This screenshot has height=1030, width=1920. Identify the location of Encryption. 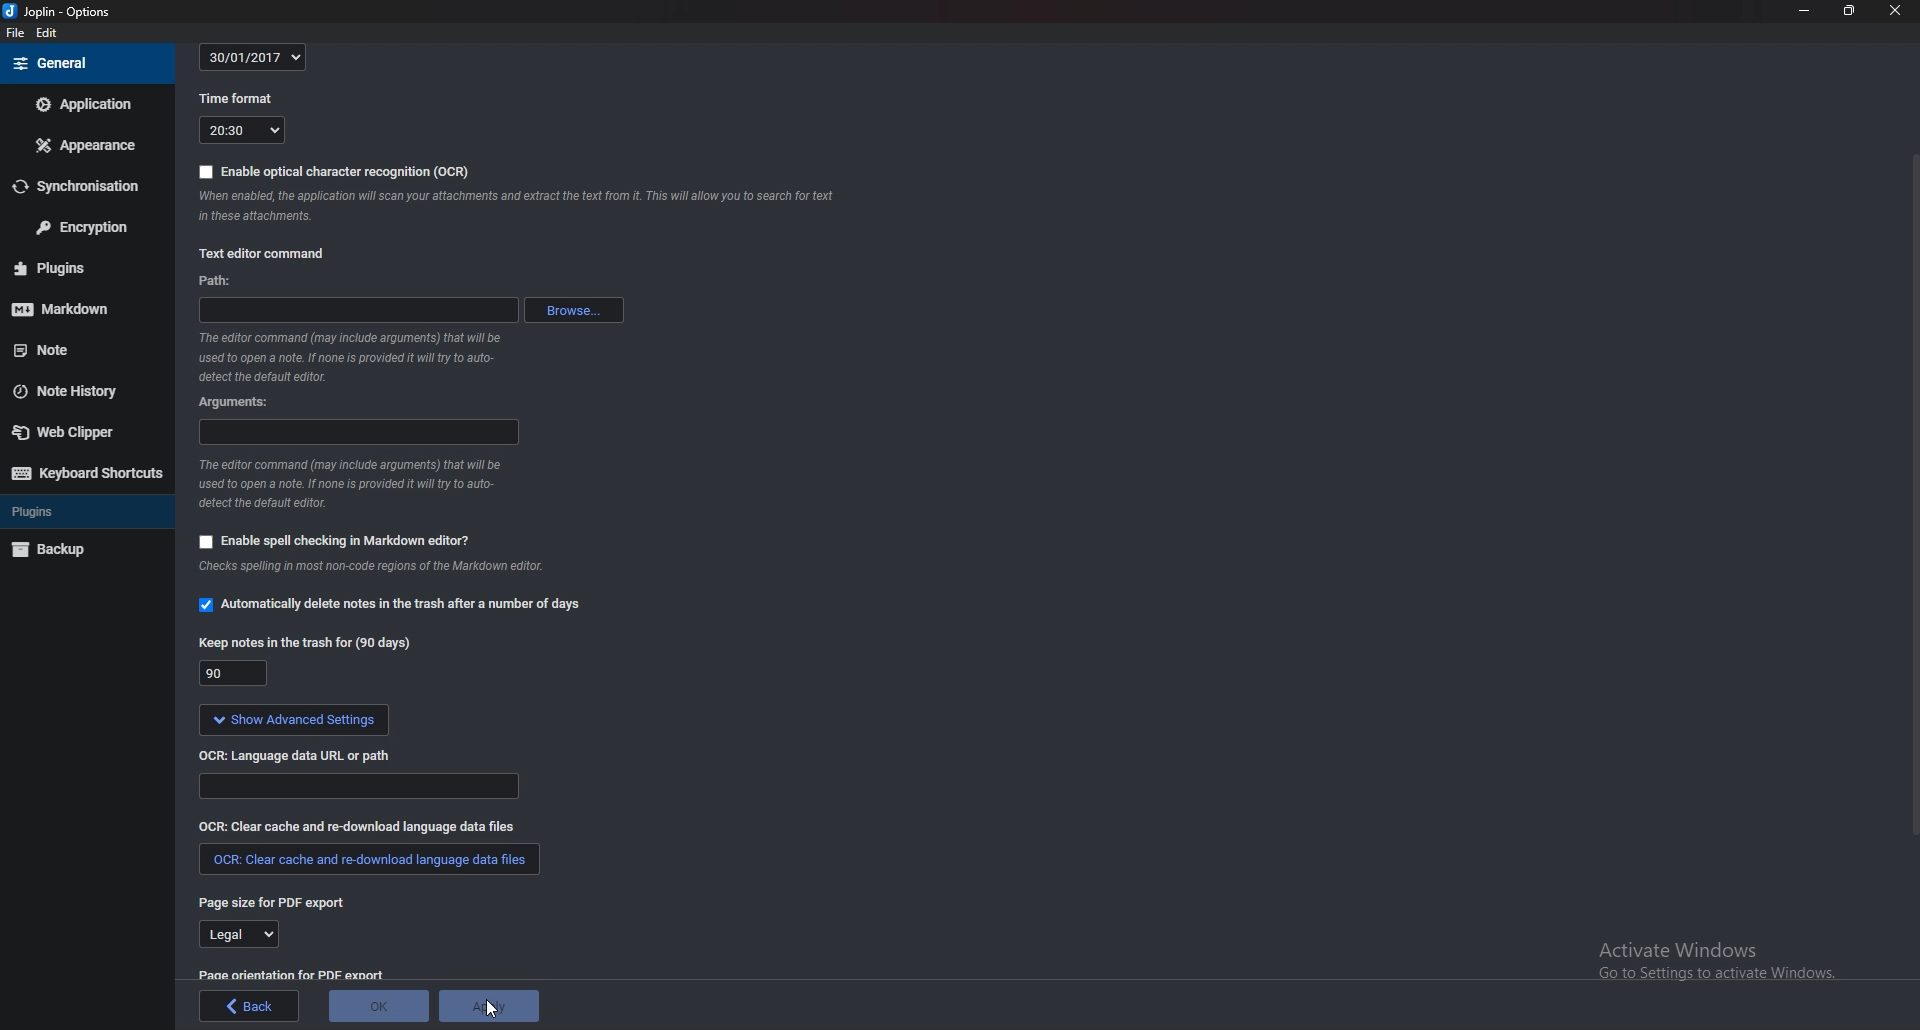
(84, 226).